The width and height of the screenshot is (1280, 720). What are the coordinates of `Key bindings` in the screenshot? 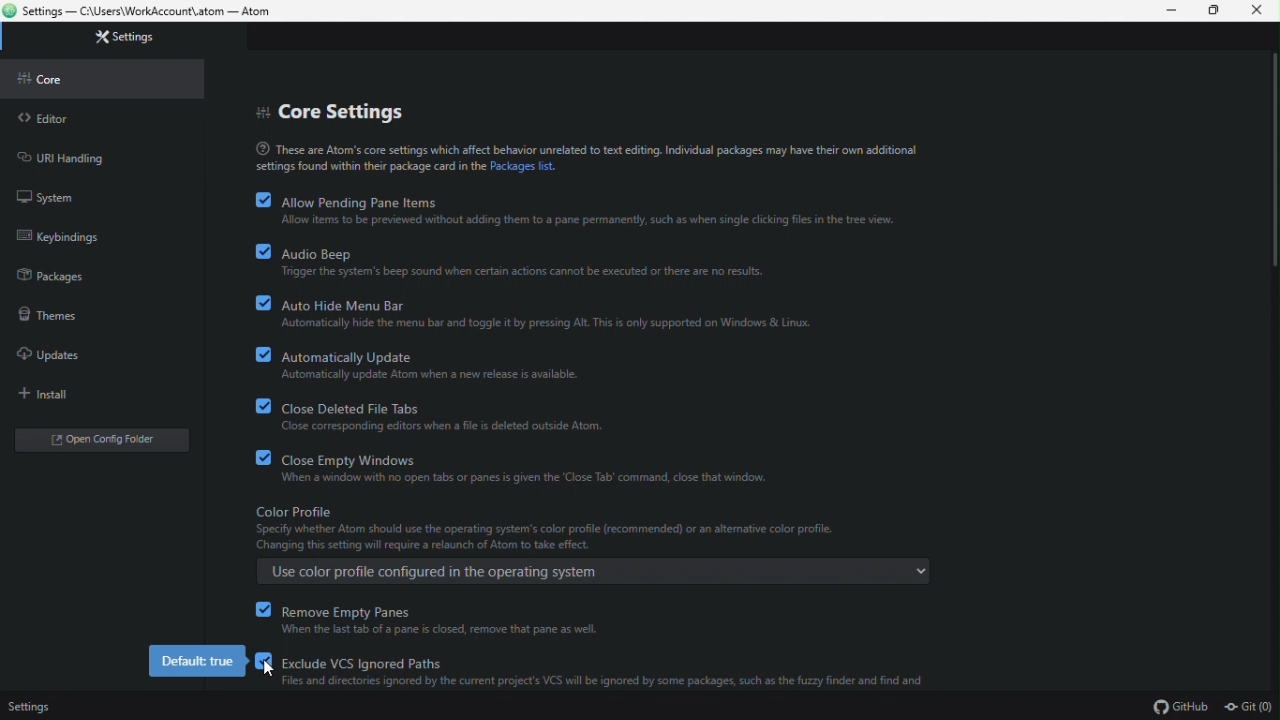 It's located at (100, 233).